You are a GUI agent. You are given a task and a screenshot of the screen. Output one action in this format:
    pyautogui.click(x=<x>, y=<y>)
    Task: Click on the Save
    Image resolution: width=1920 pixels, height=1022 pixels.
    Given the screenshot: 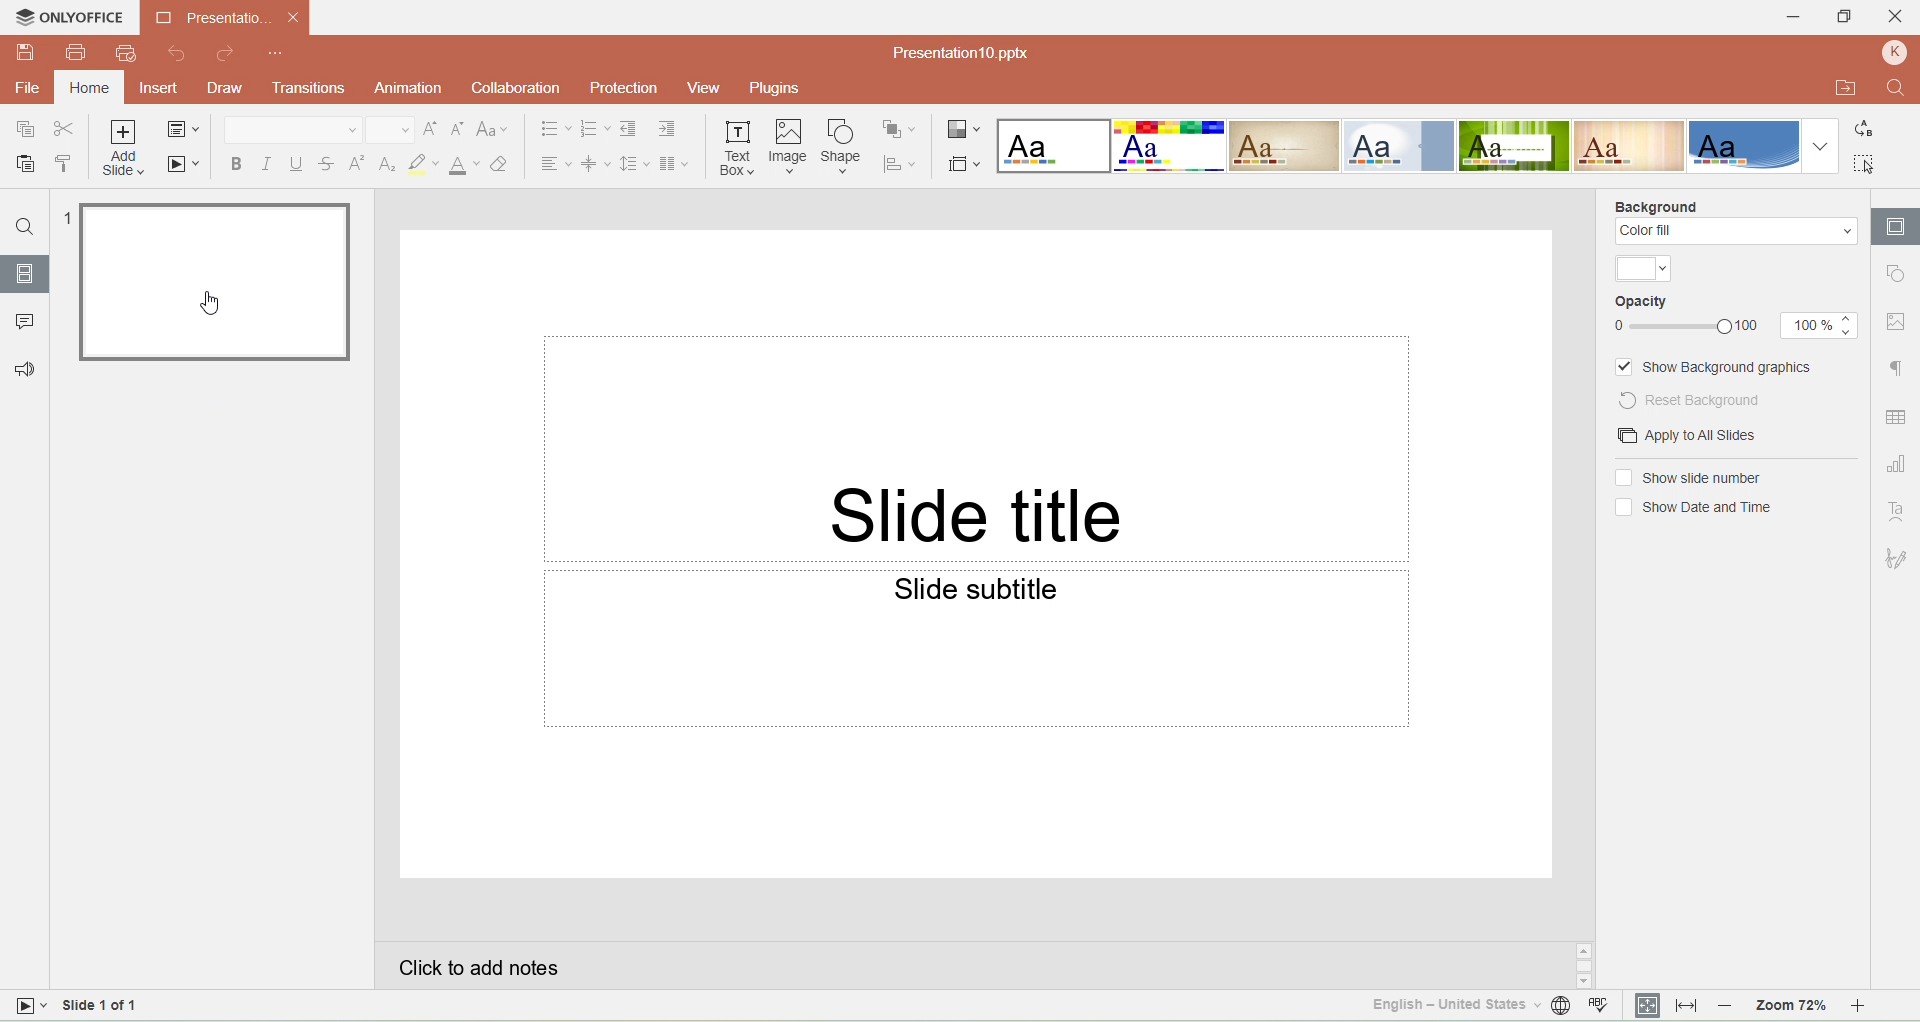 What is the action you would take?
    pyautogui.click(x=20, y=131)
    